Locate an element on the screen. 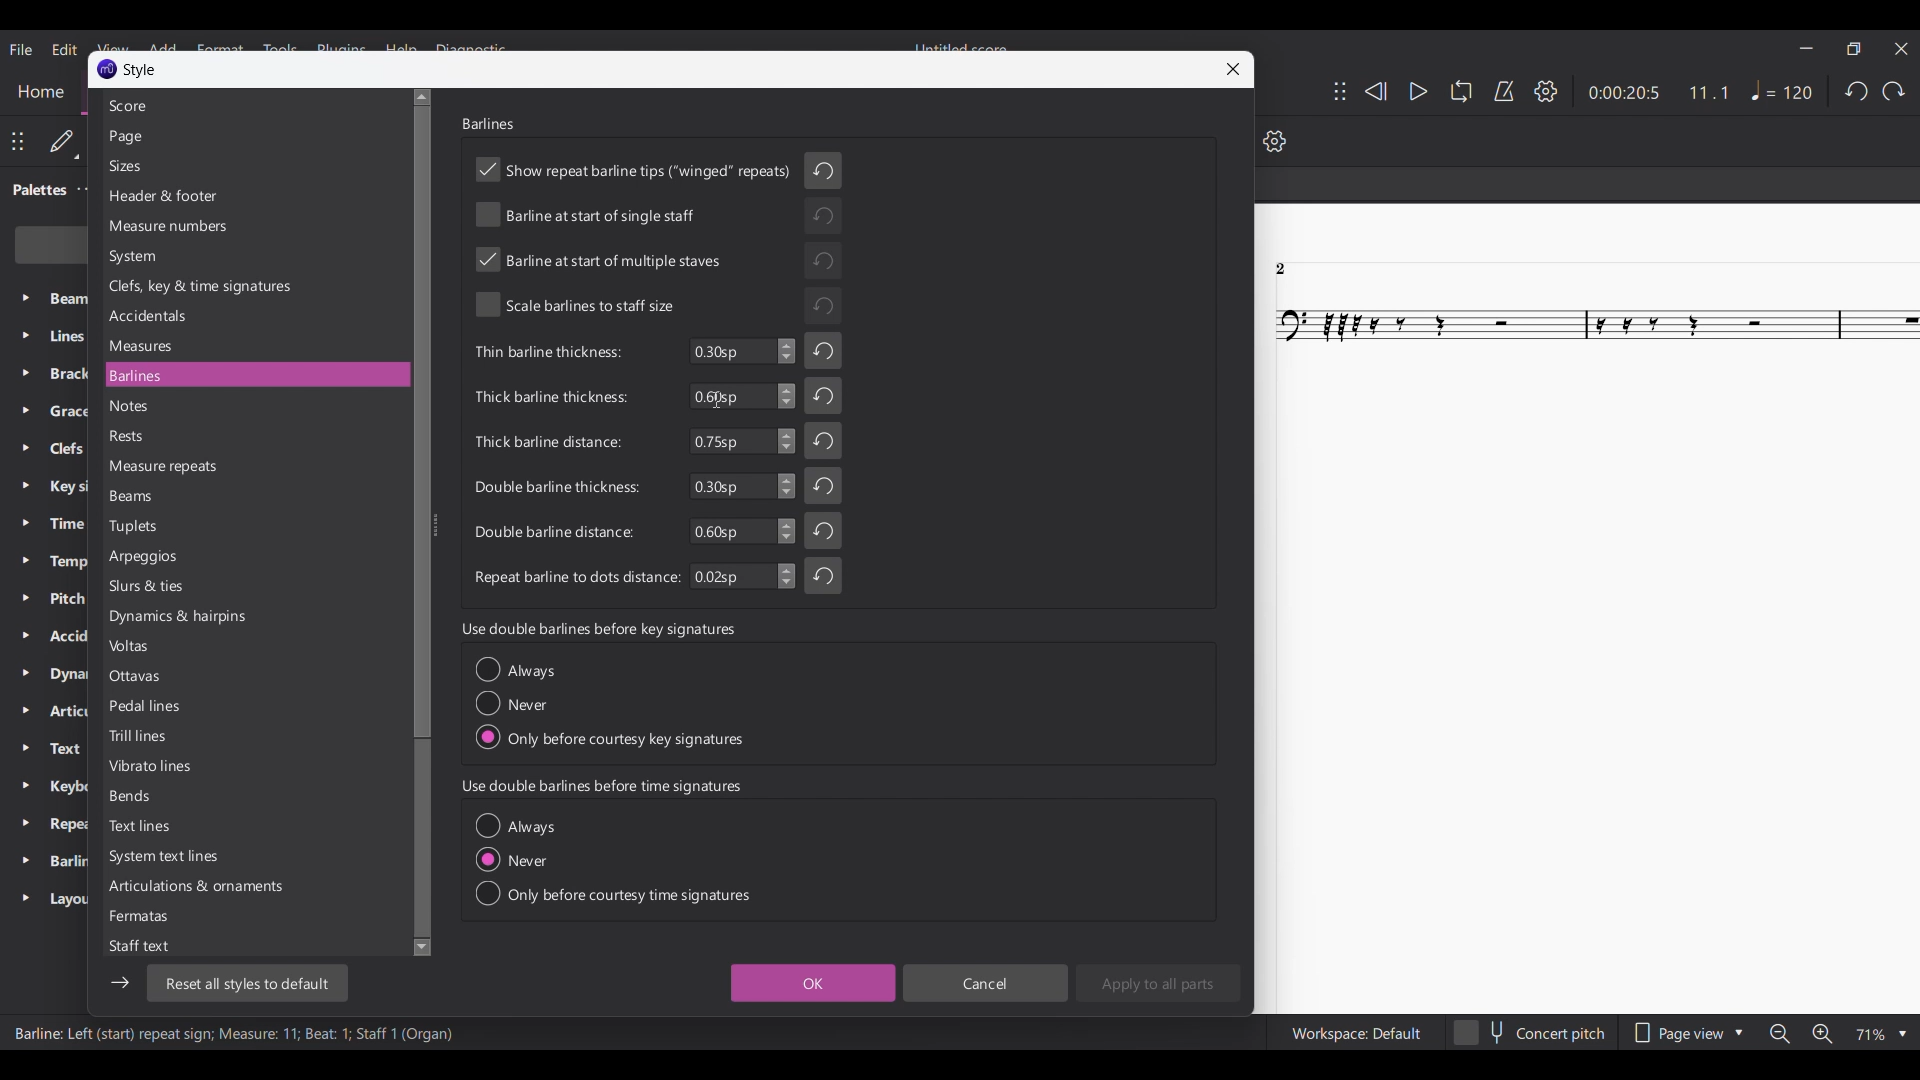  Close window is located at coordinates (1233, 69).